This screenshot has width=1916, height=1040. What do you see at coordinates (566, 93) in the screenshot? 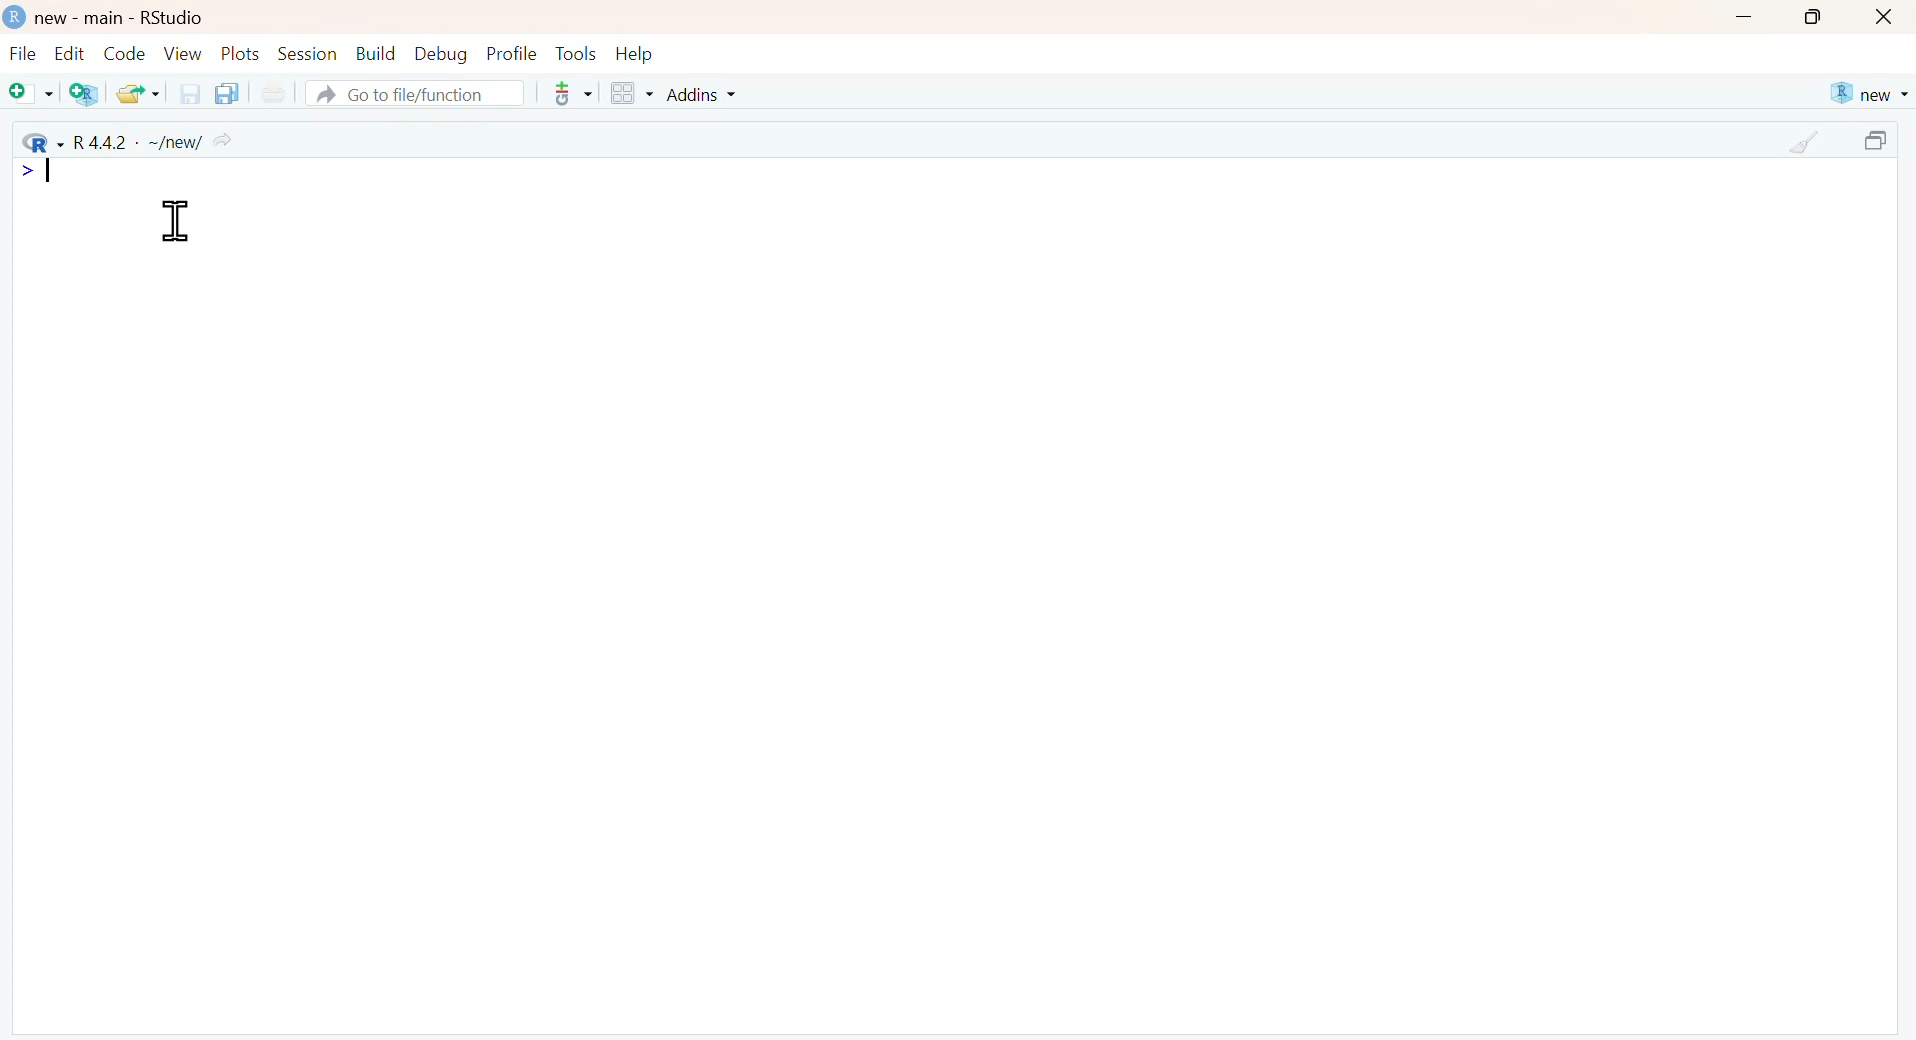
I see `more options` at bounding box center [566, 93].